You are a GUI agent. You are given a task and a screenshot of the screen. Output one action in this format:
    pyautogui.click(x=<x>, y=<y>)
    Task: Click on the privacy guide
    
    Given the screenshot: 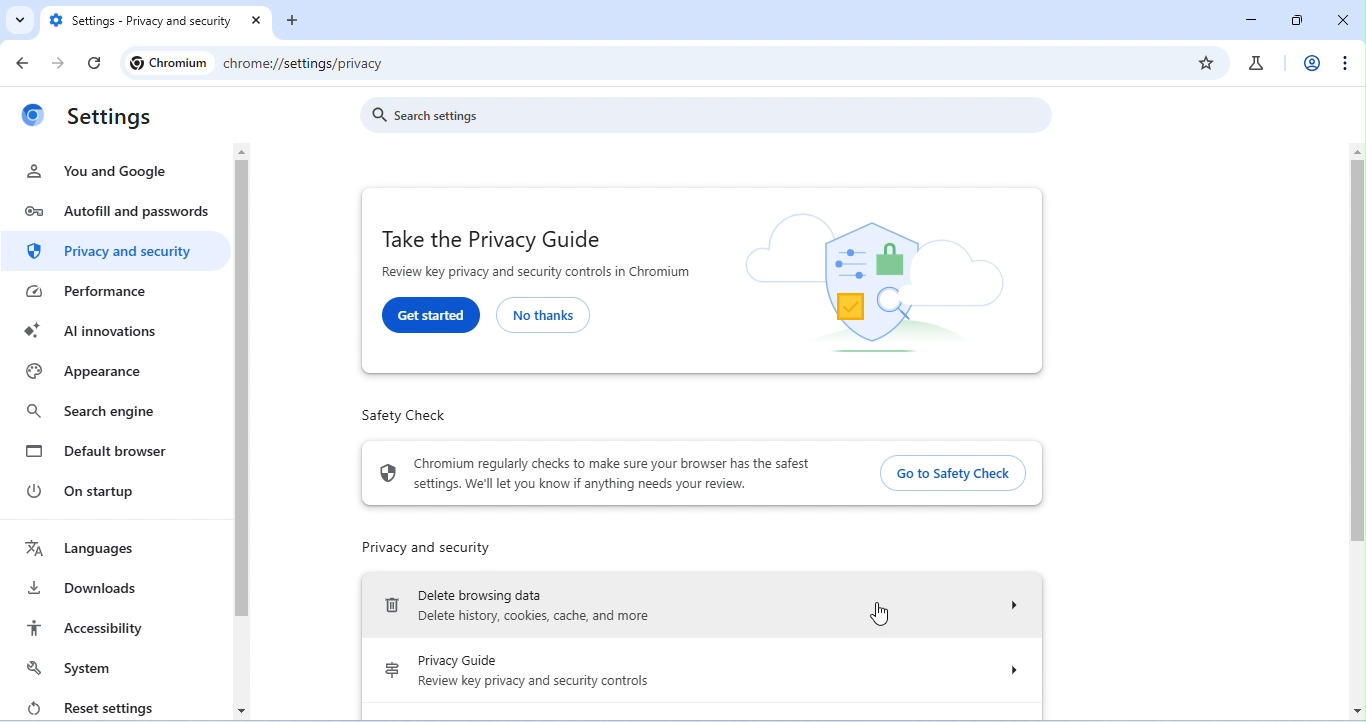 What is the action you would take?
    pyautogui.click(x=458, y=660)
    